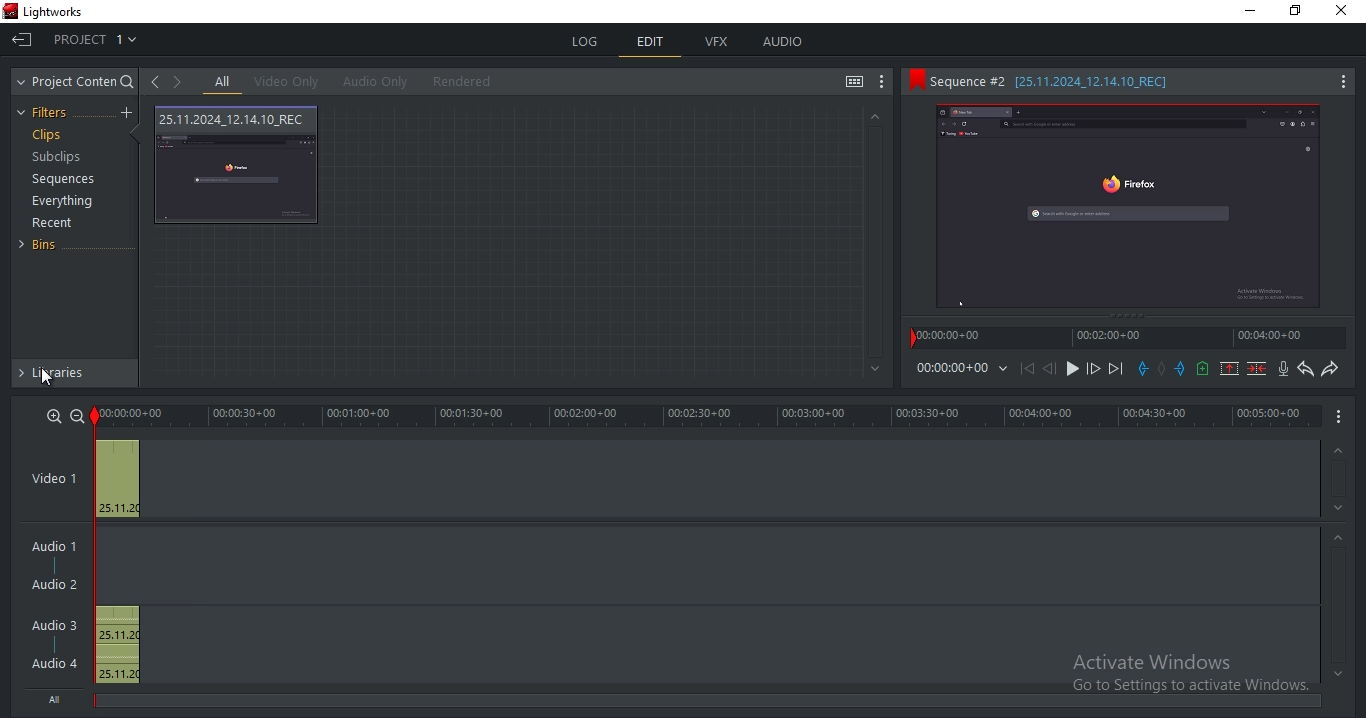 Image resolution: width=1366 pixels, height=718 pixels. Describe the element at coordinates (52, 416) in the screenshot. I see `zoom in` at that location.